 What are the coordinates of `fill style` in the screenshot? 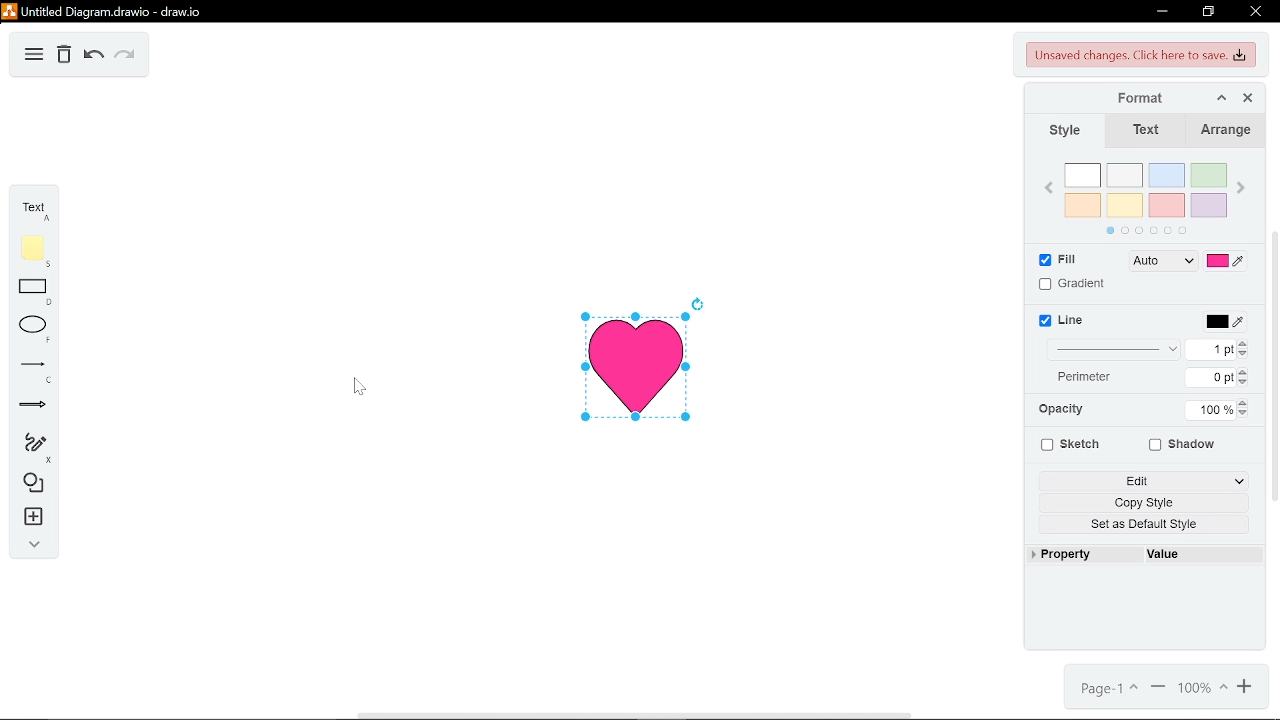 It's located at (1161, 262).